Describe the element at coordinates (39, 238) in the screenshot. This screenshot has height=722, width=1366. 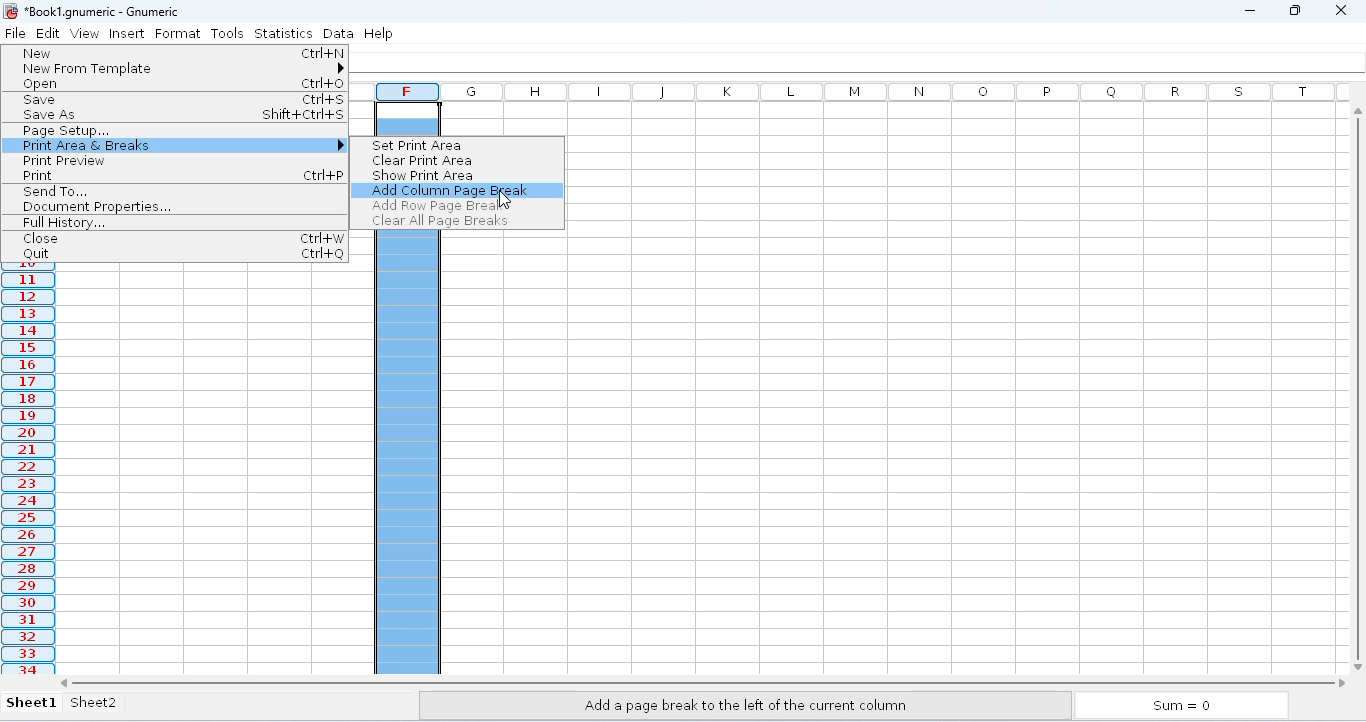
I see `close` at that location.